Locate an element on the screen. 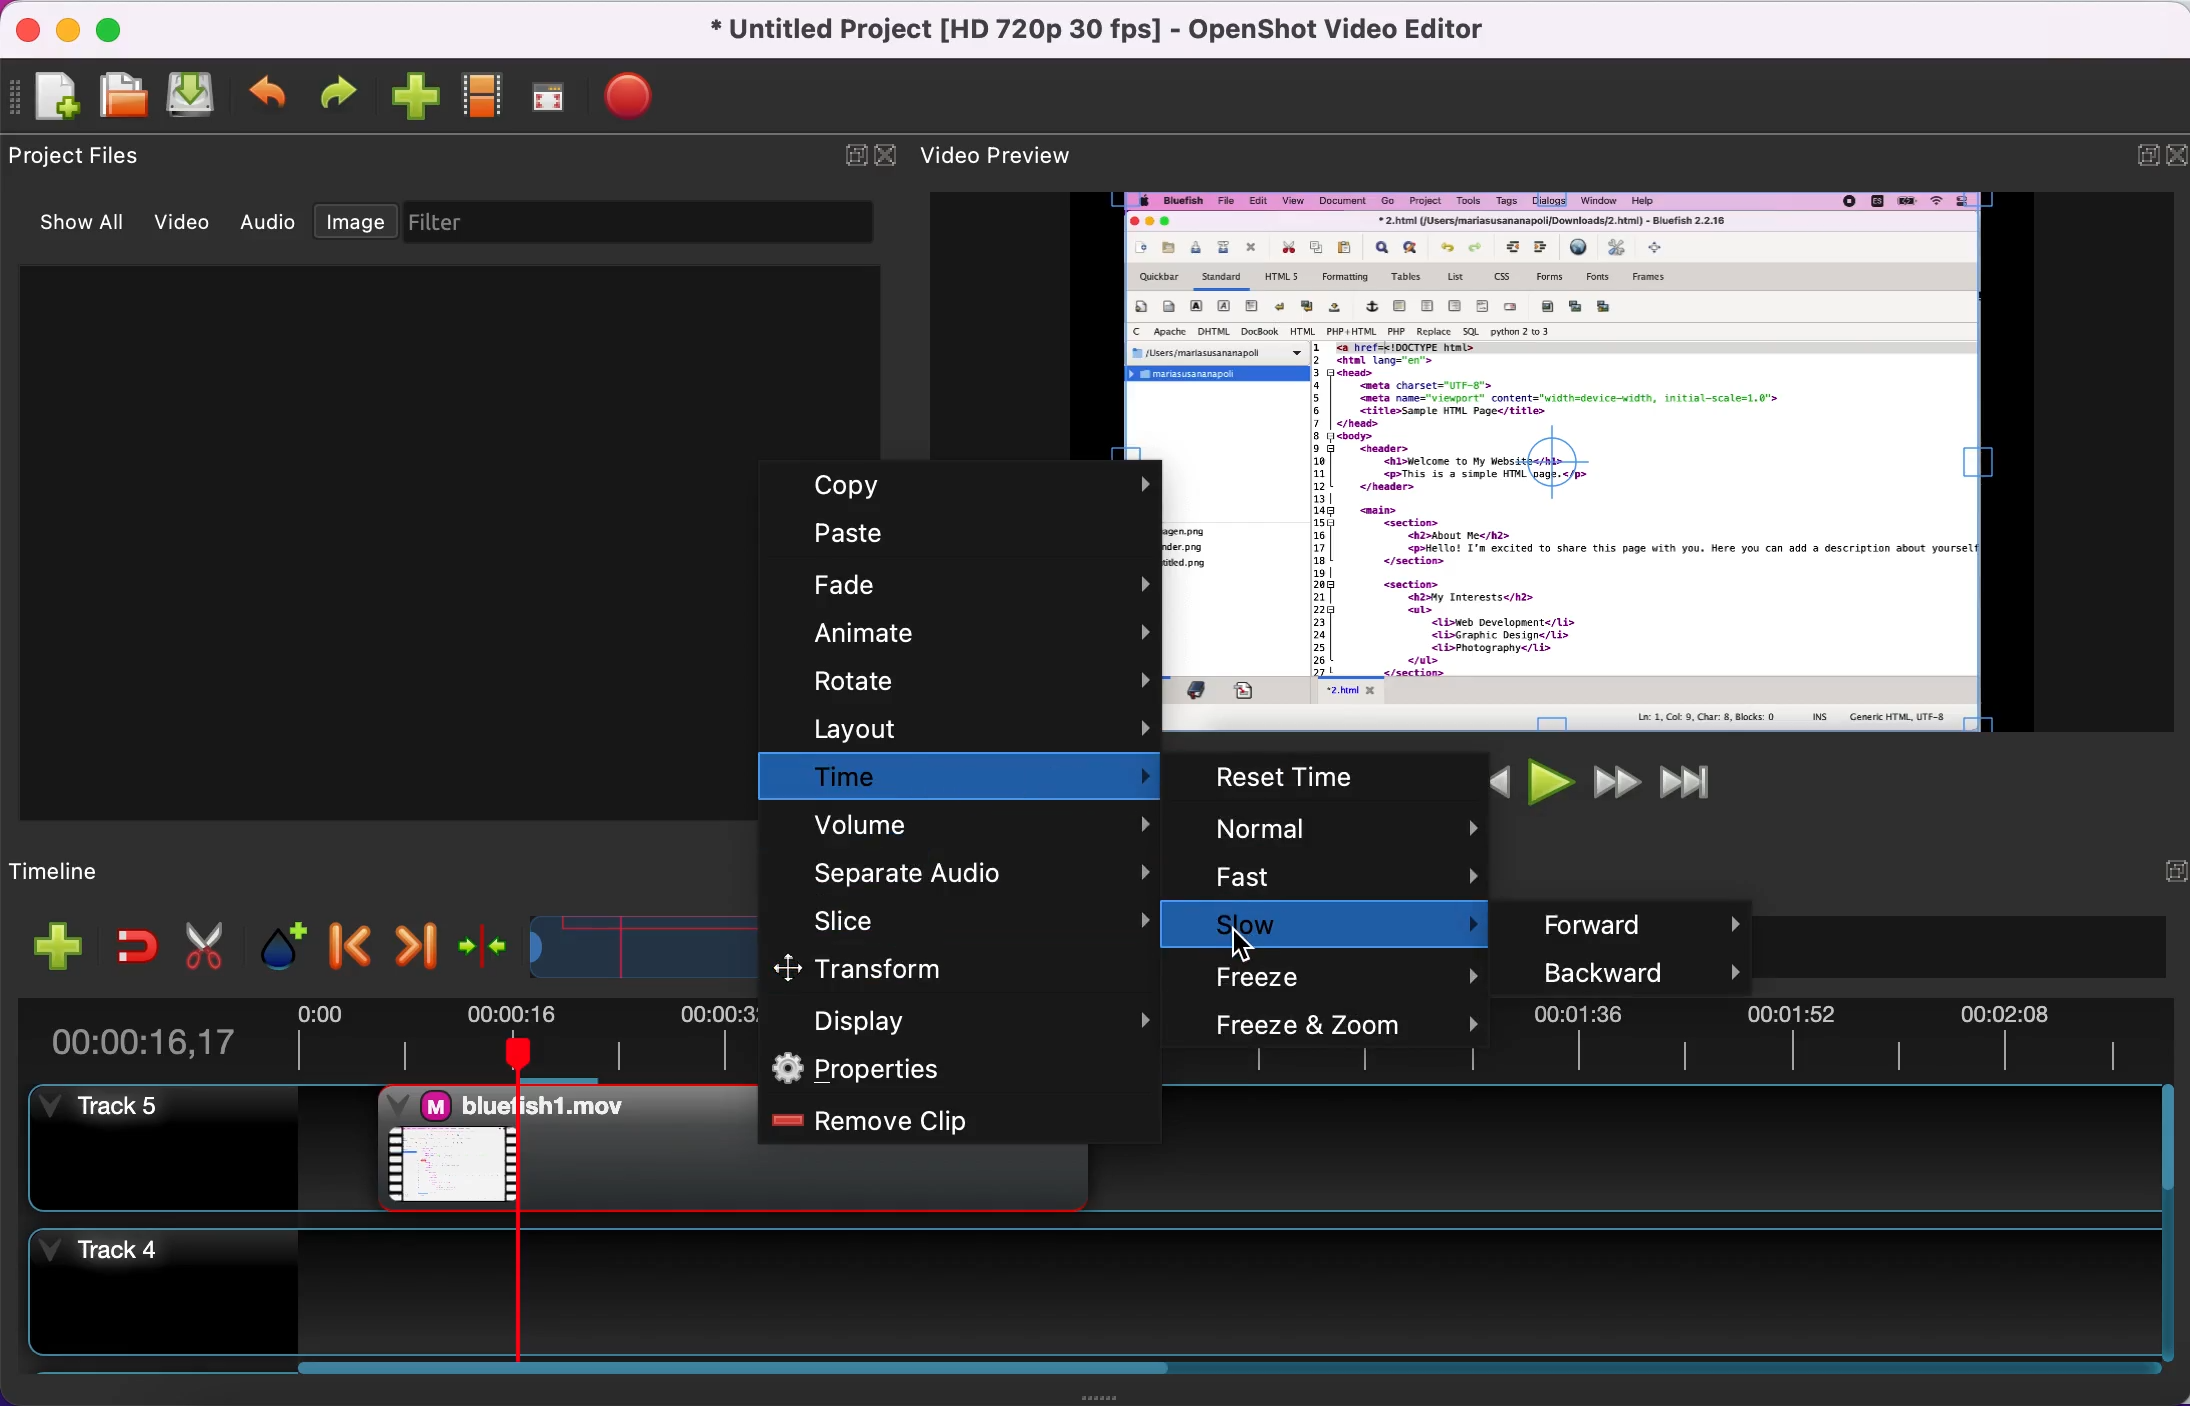  play is located at coordinates (1547, 781).